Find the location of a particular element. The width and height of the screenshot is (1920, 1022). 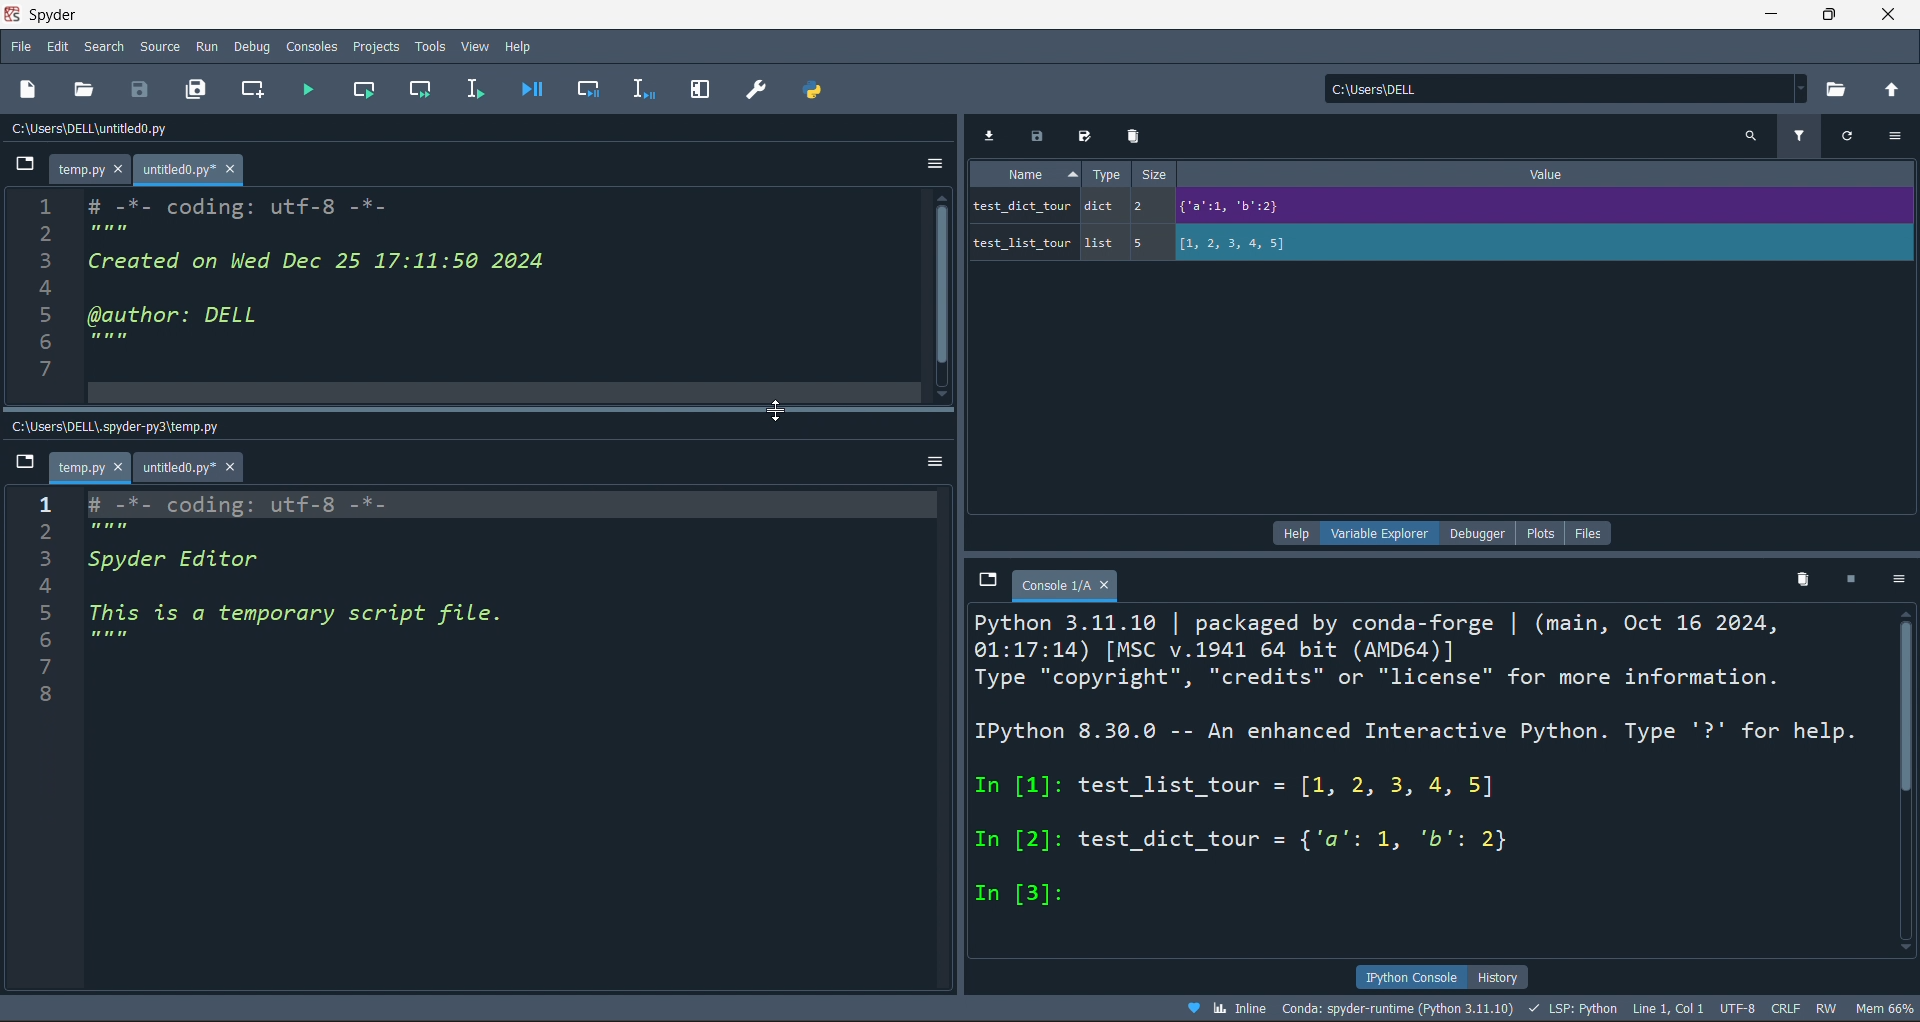

run cell and move is located at coordinates (422, 91).